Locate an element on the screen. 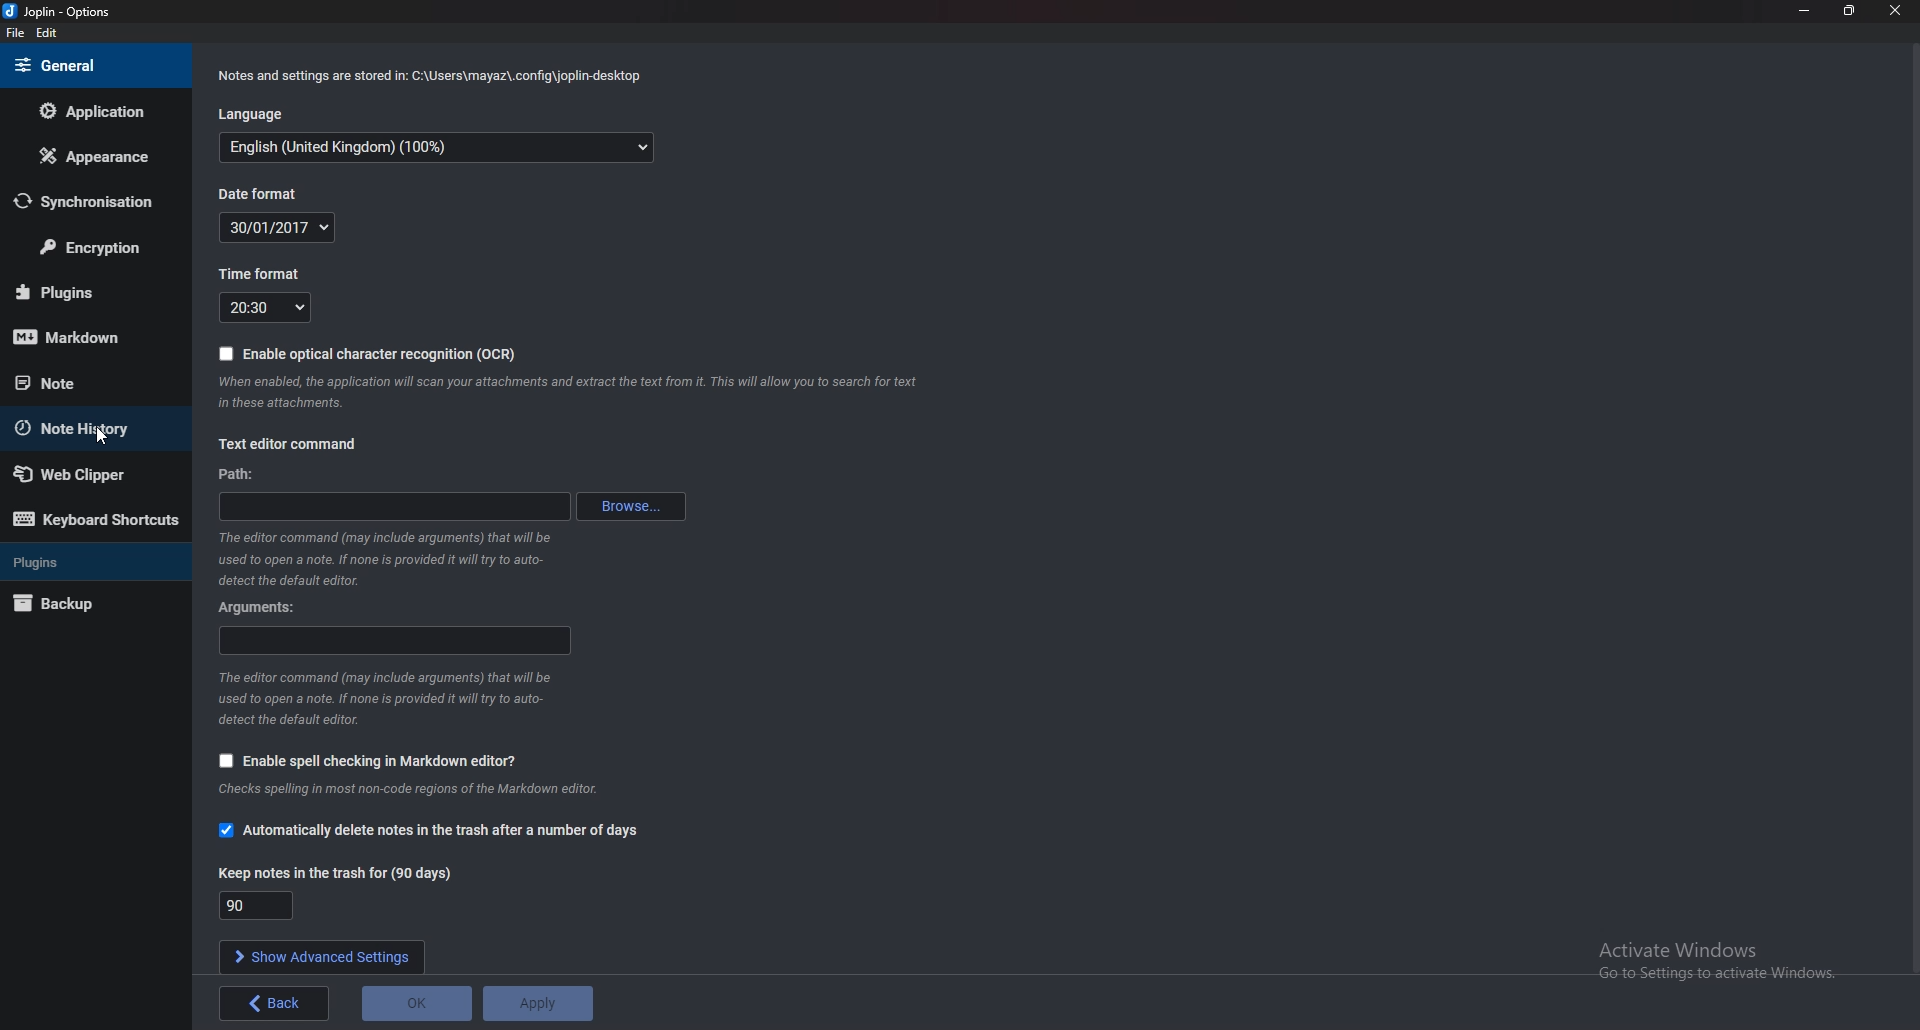 This screenshot has width=1920, height=1030. Time format is located at coordinates (264, 275).